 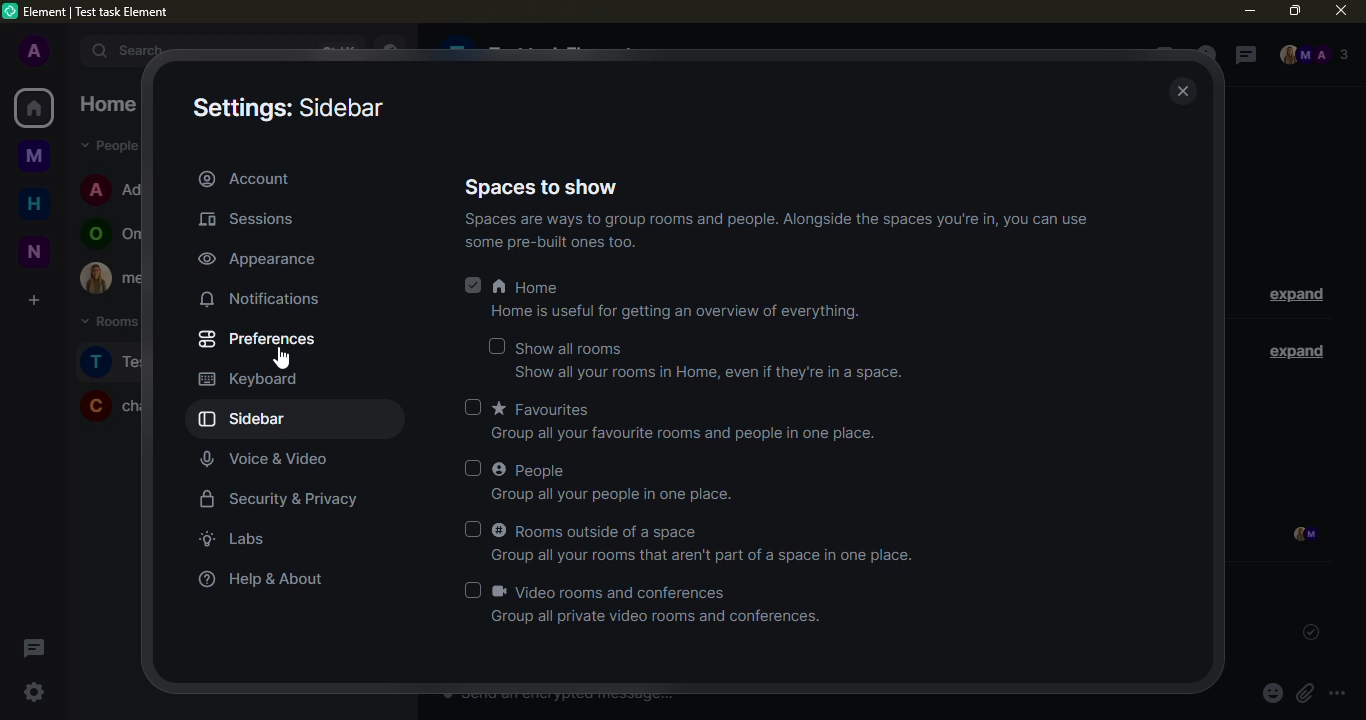 I want to click on selected, so click(x=471, y=286).